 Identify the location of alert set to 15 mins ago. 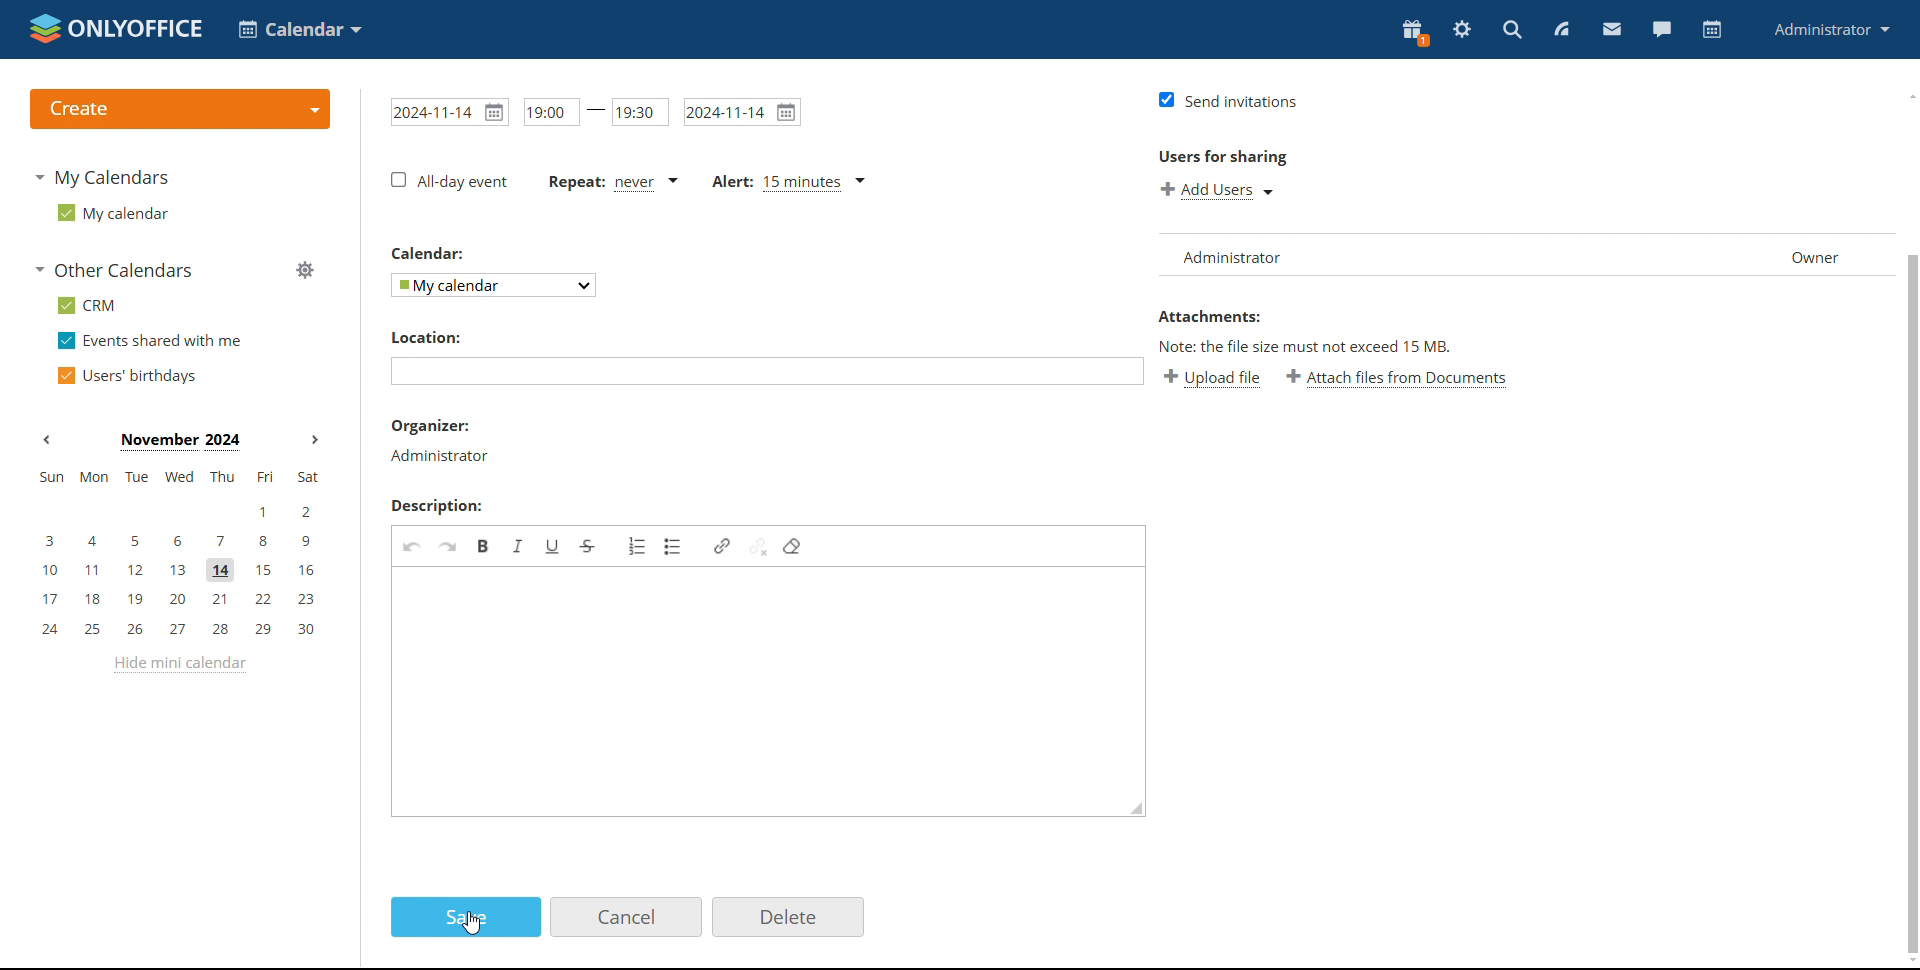
(785, 182).